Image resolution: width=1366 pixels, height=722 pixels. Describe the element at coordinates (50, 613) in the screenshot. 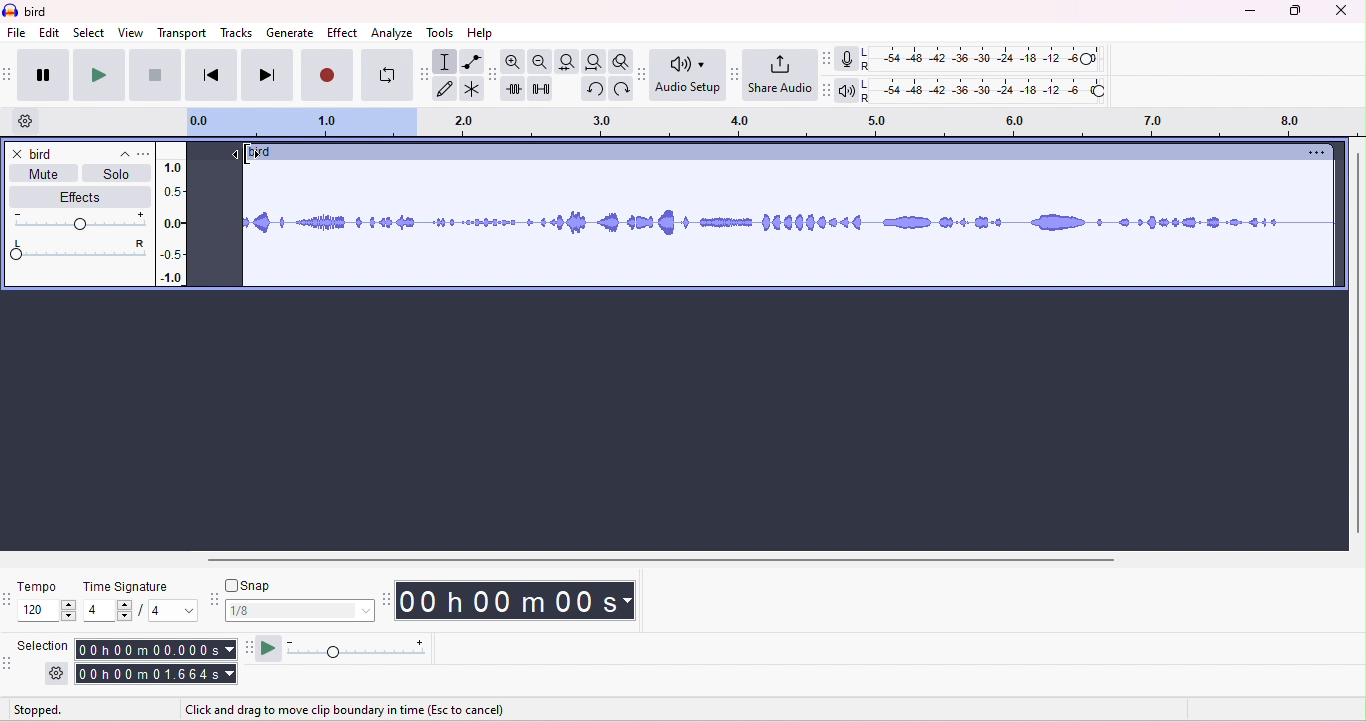

I see `select tempo` at that location.